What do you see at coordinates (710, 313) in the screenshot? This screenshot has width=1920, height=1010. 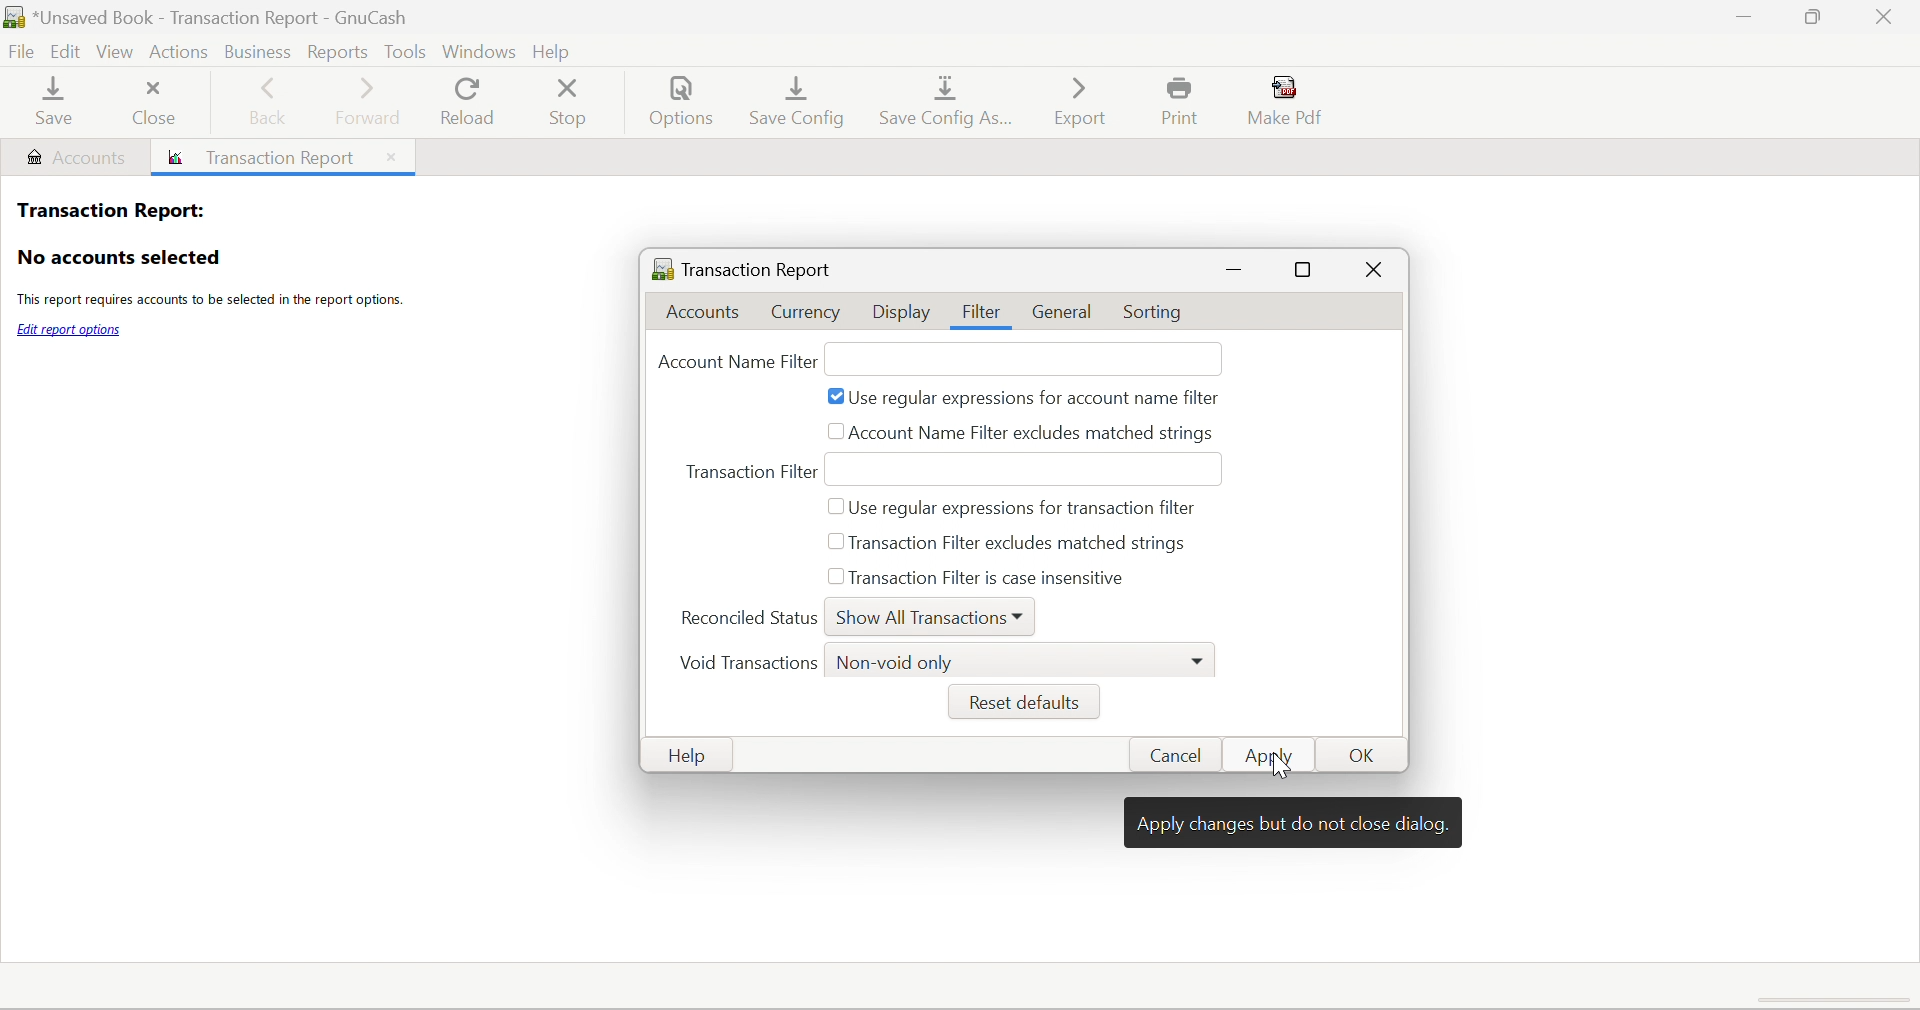 I see `Accounts` at bounding box center [710, 313].